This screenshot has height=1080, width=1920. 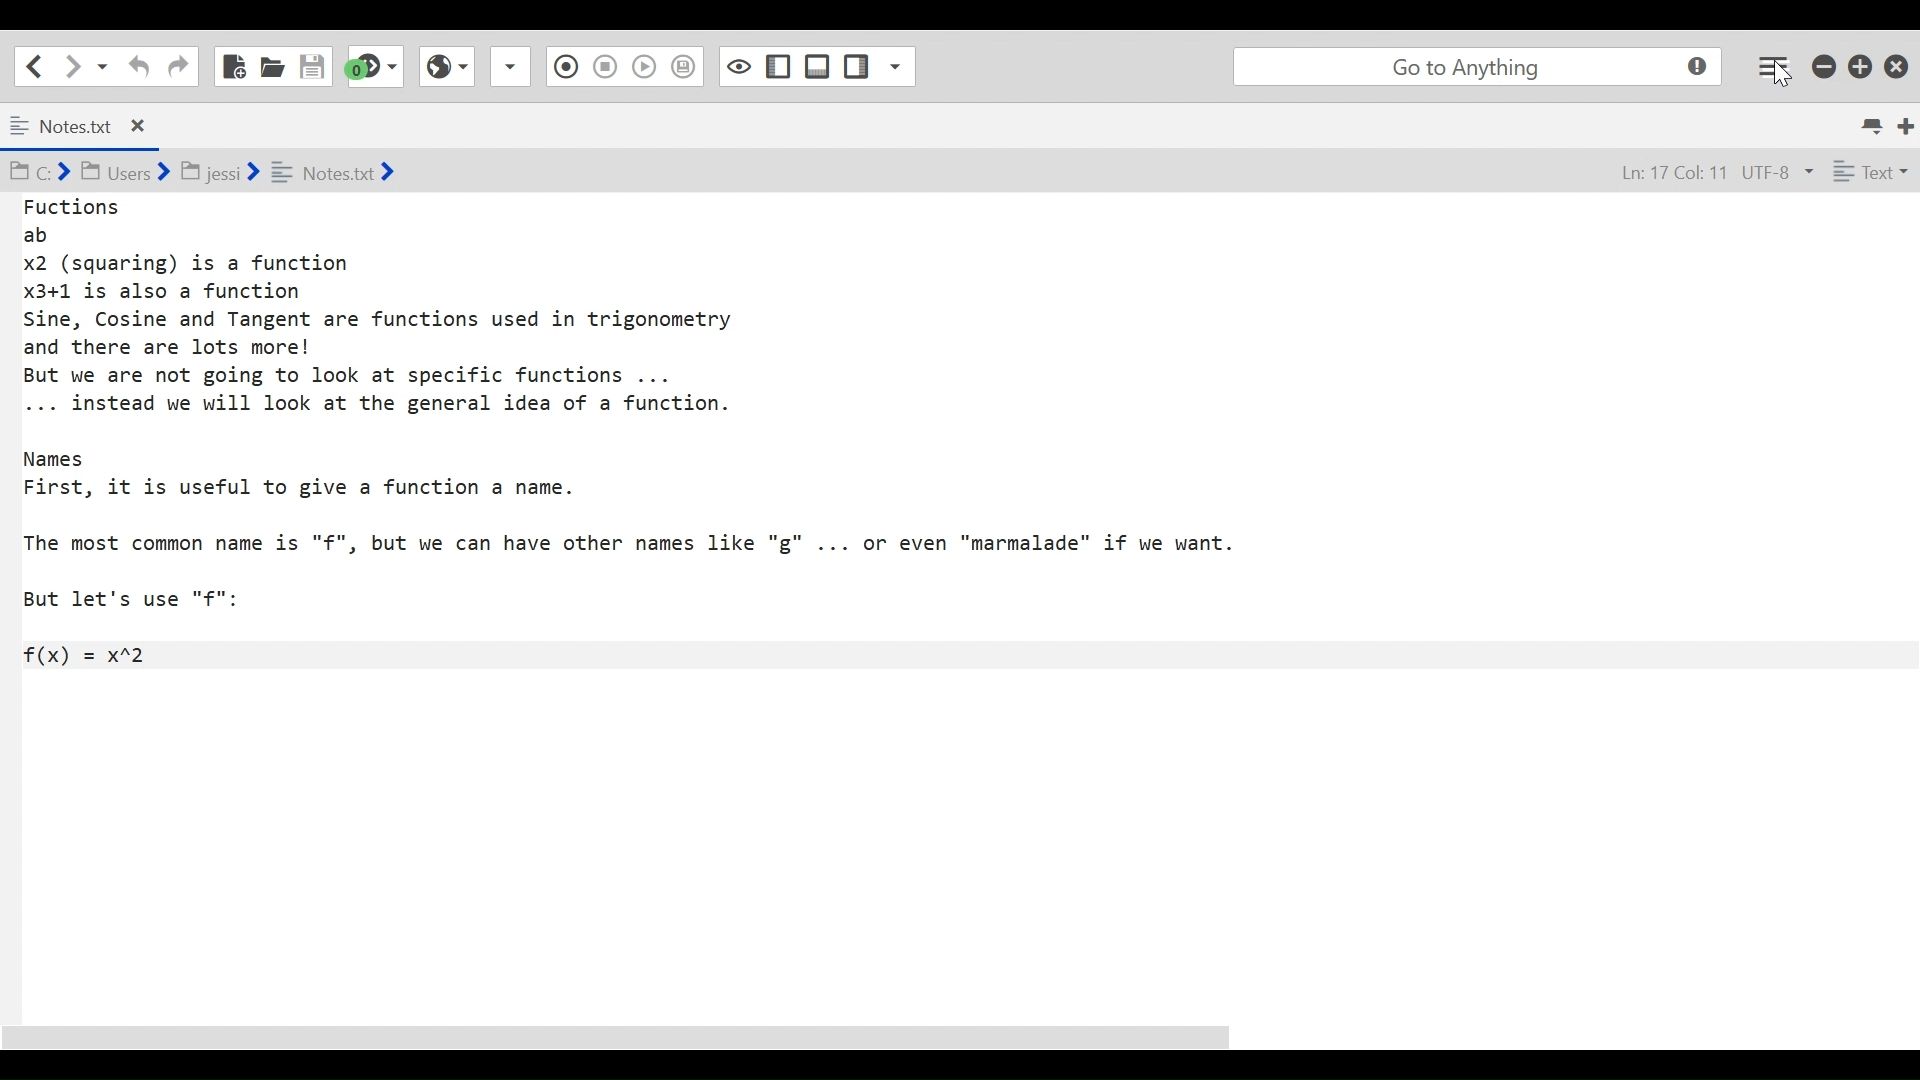 What do you see at coordinates (272, 66) in the screenshot?
I see `Open File` at bounding box center [272, 66].